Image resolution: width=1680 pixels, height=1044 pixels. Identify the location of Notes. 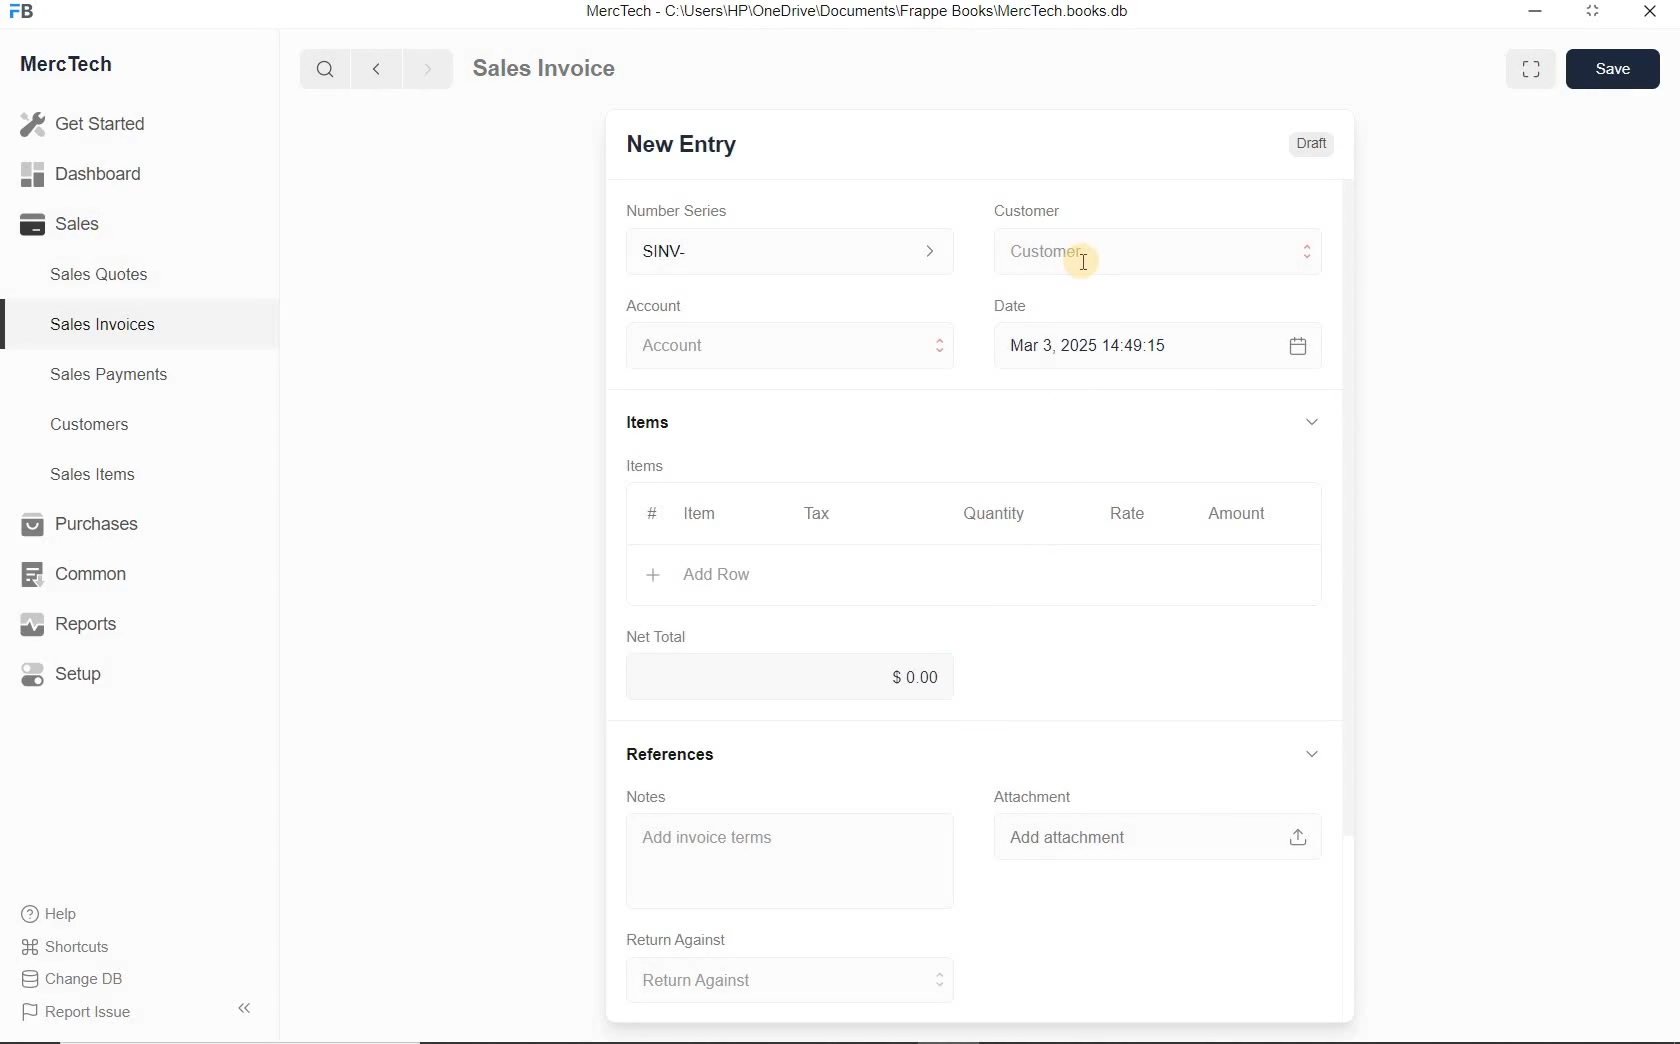
(648, 797).